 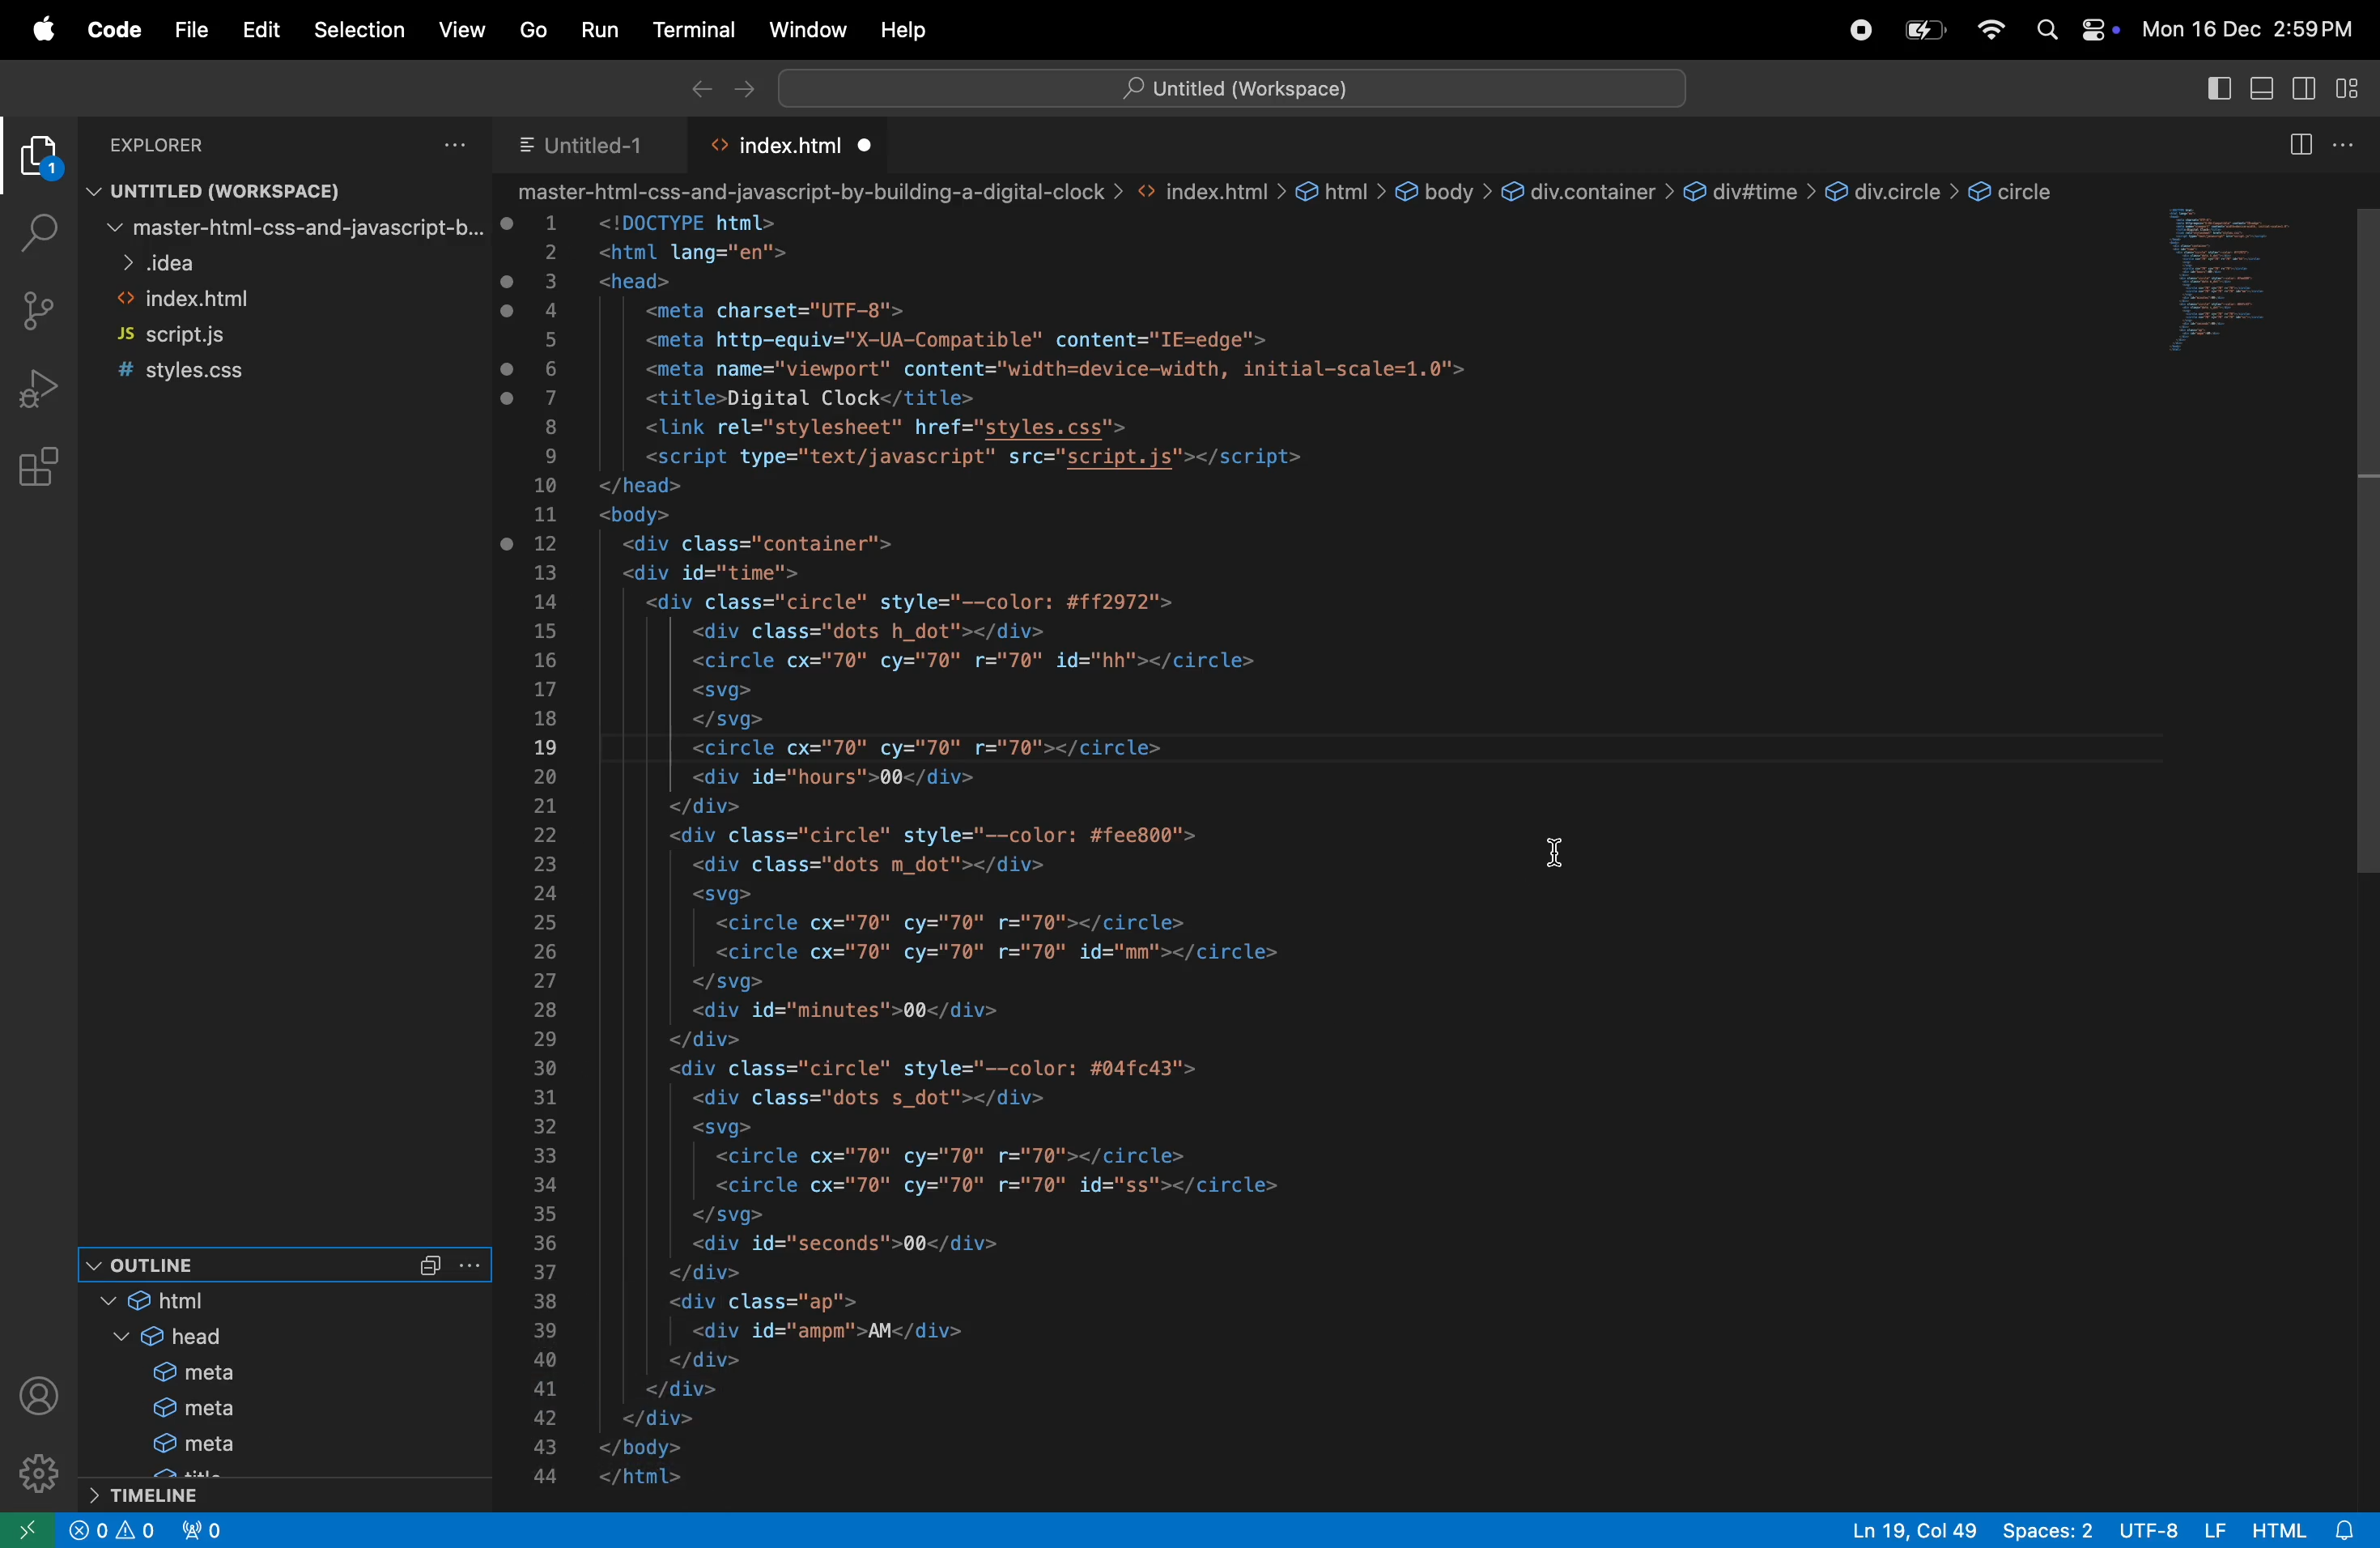 I want to click on options, so click(x=2352, y=143).